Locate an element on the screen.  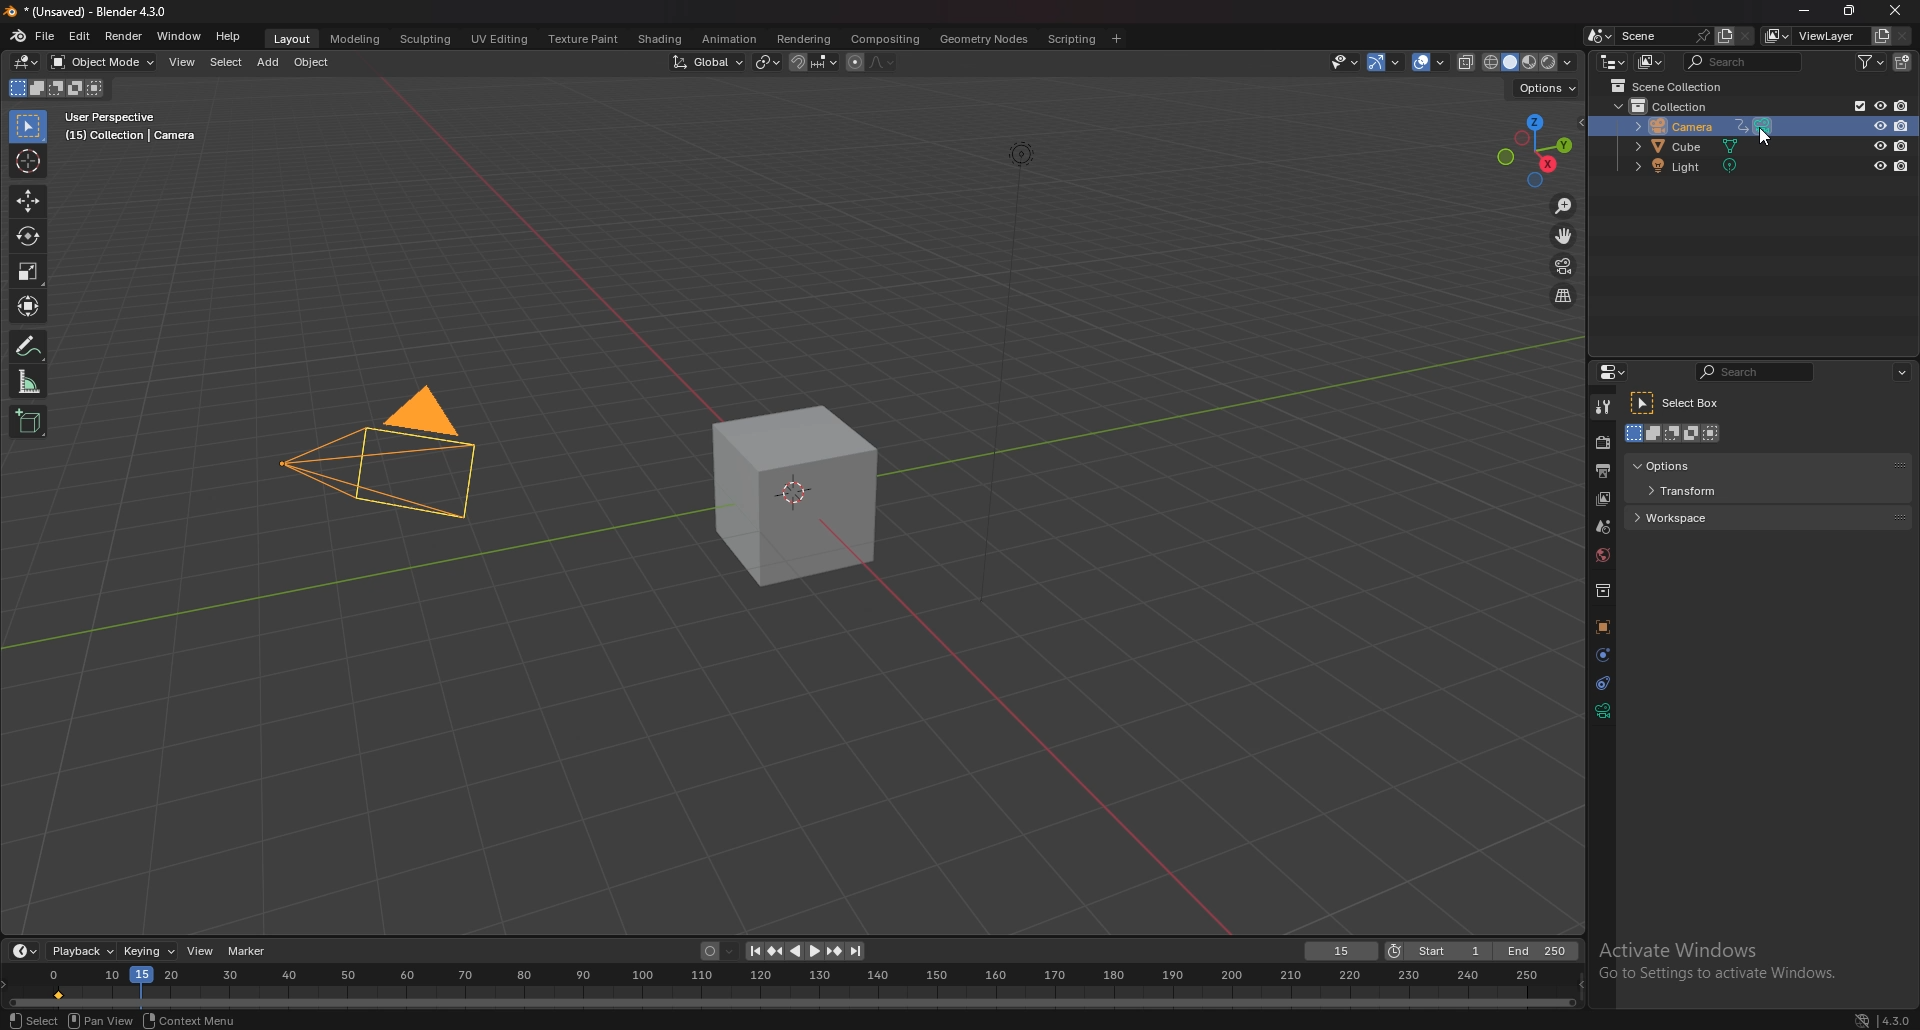
move is located at coordinates (1563, 235).